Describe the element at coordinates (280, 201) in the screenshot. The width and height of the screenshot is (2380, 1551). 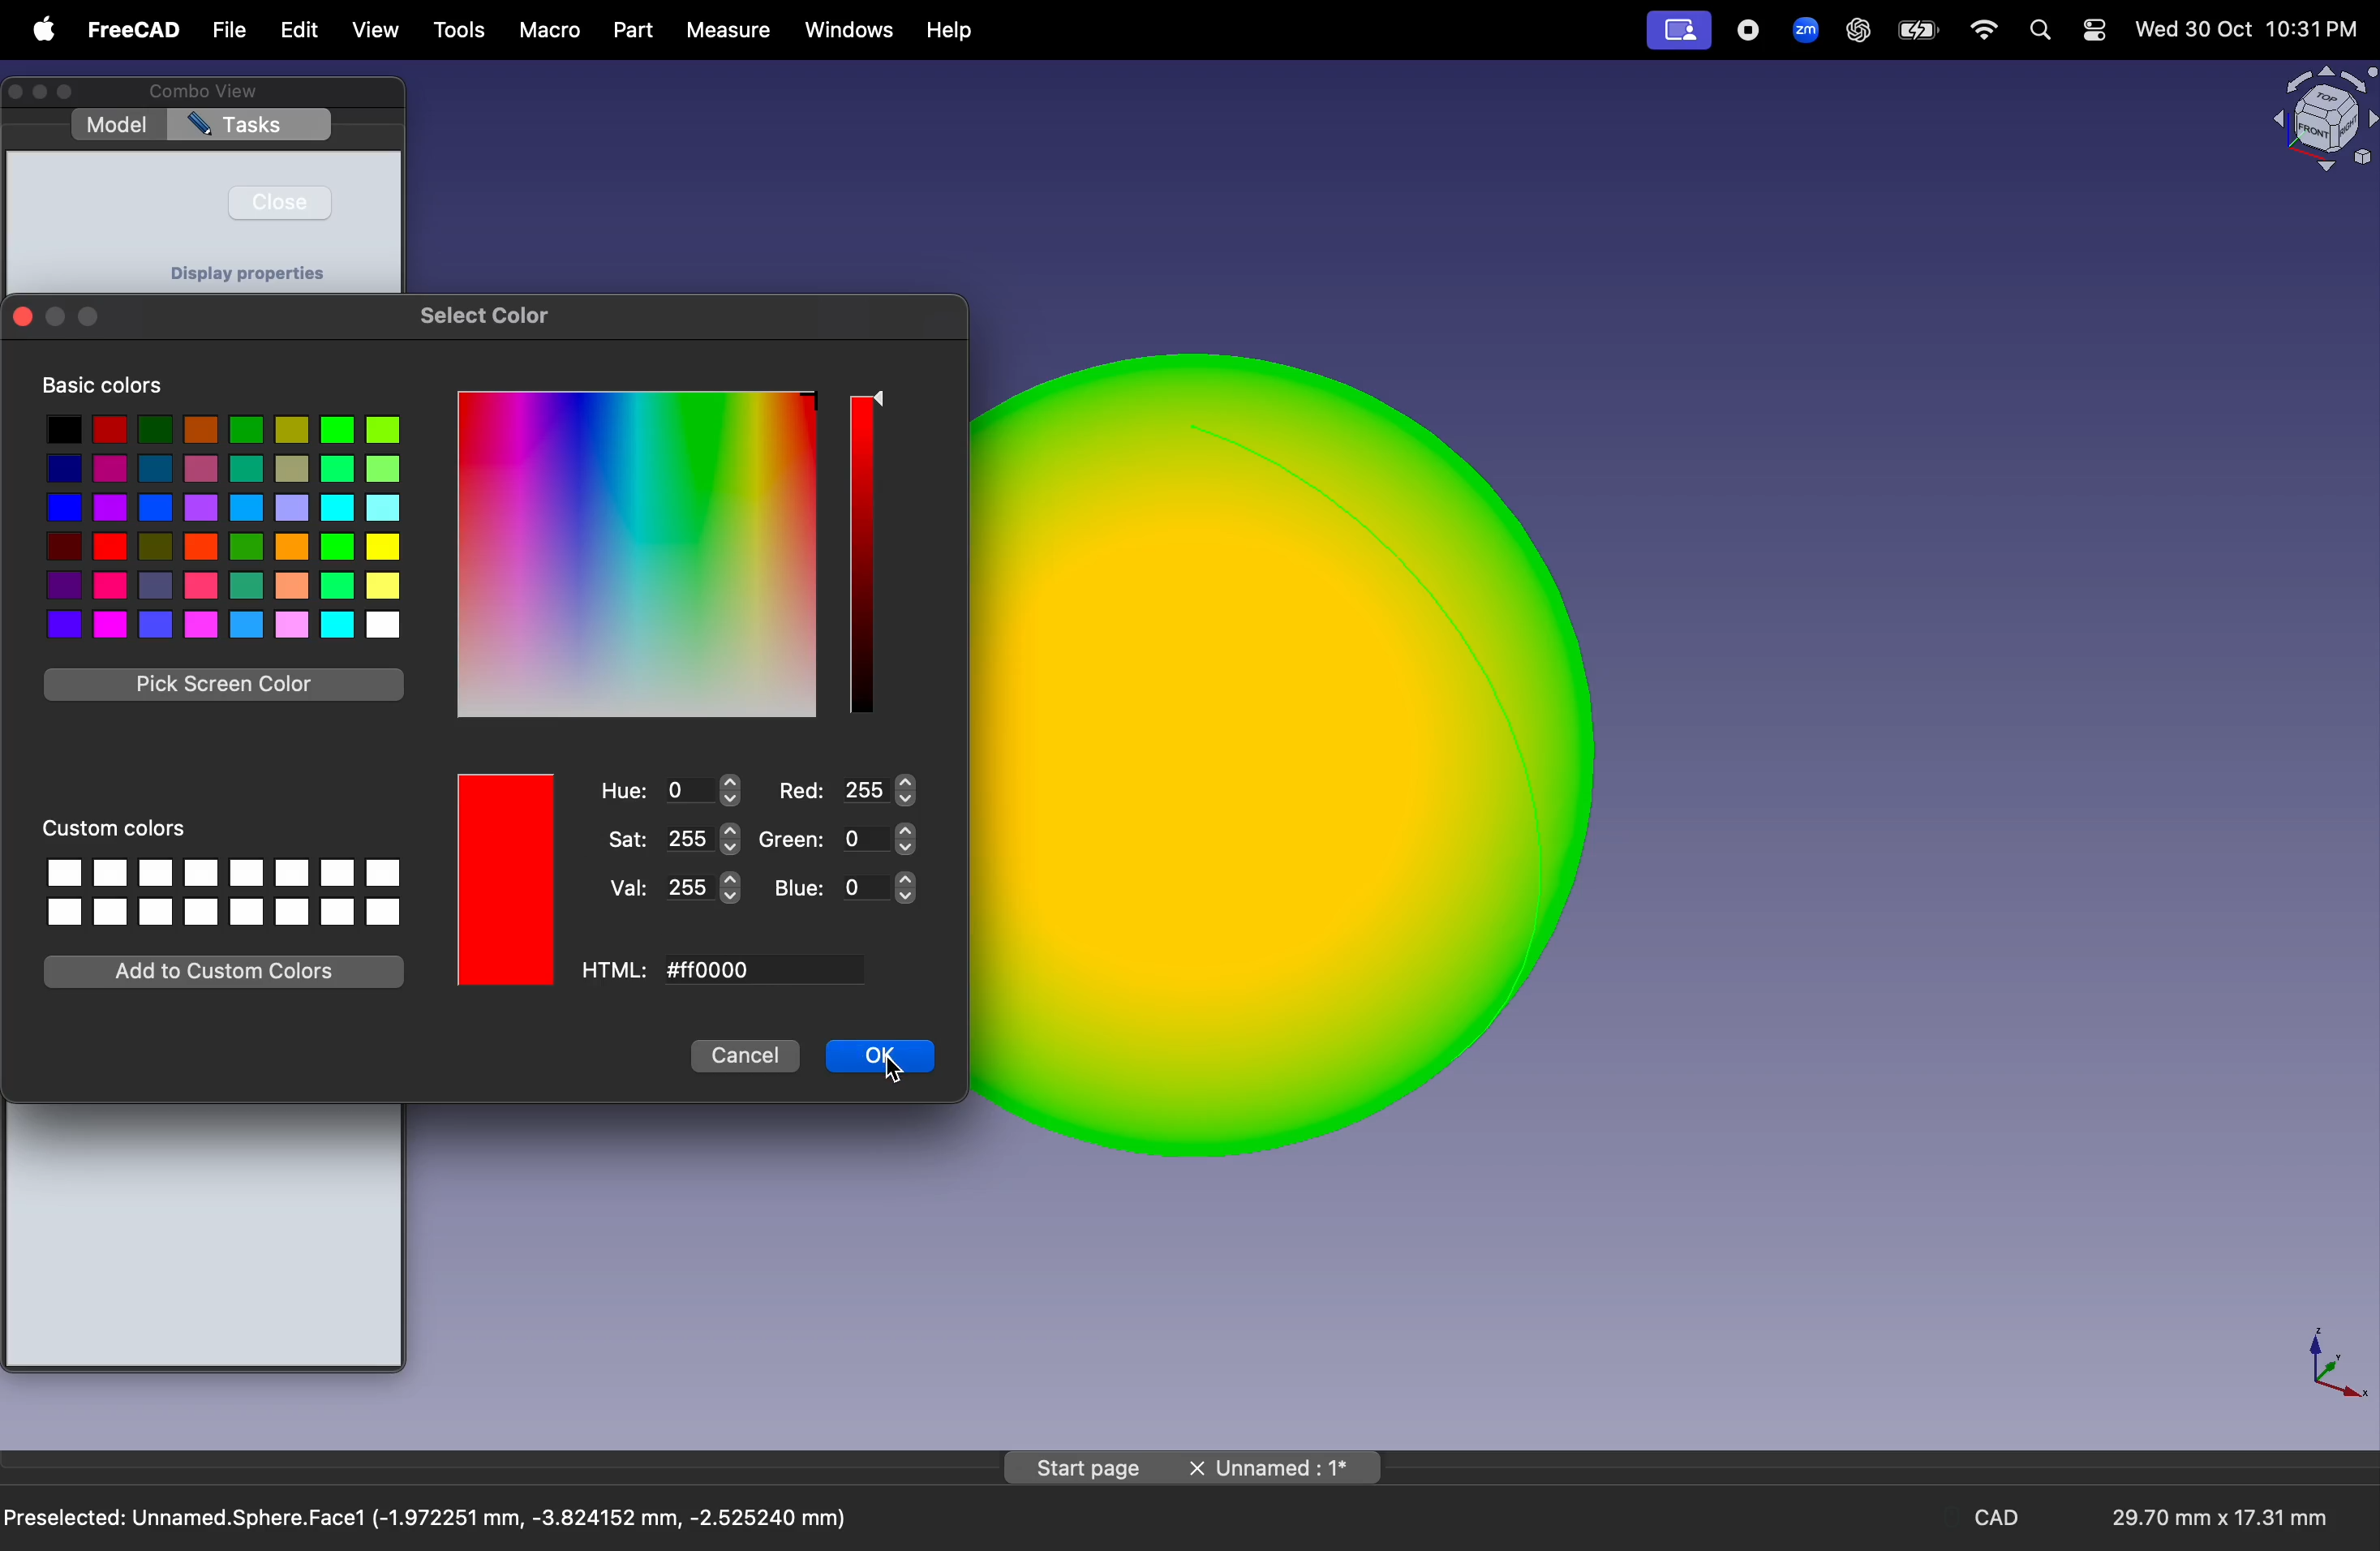
I see `close` at that location.